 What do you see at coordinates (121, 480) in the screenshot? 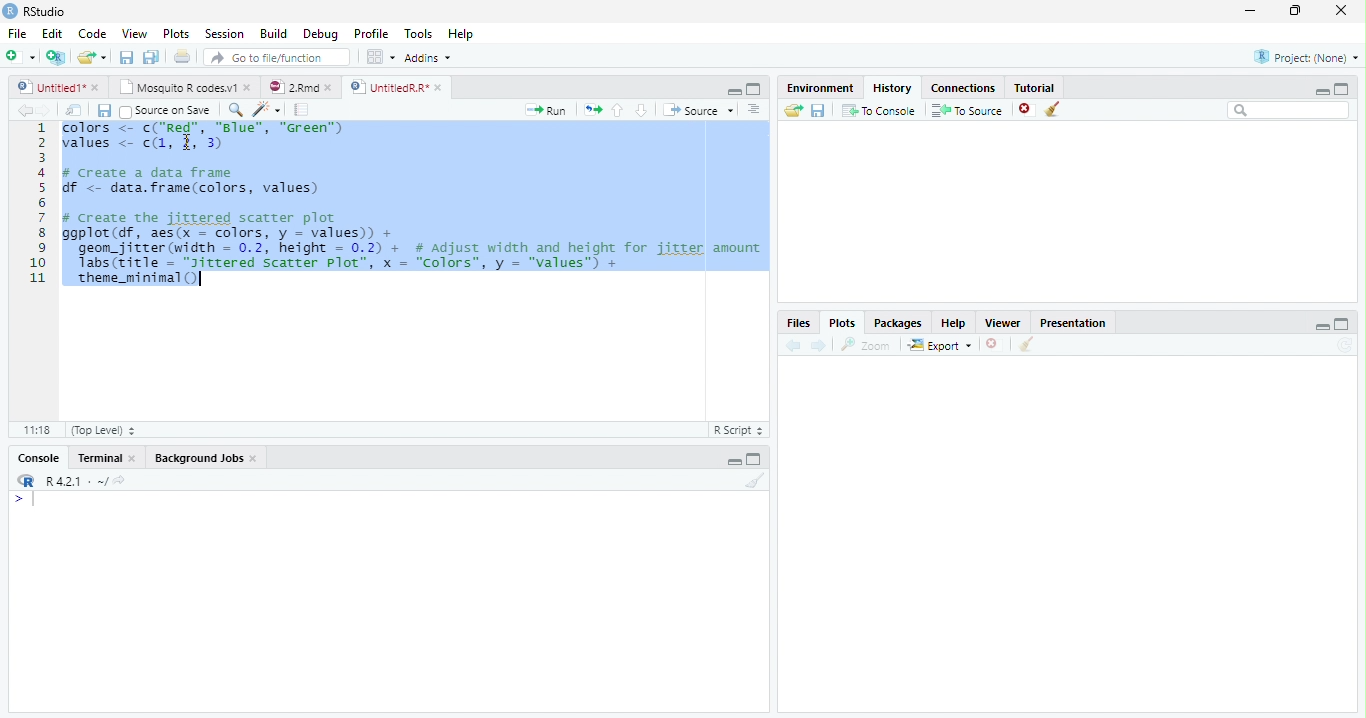
I see `View the current working directory` at bounding box center [121, 480].